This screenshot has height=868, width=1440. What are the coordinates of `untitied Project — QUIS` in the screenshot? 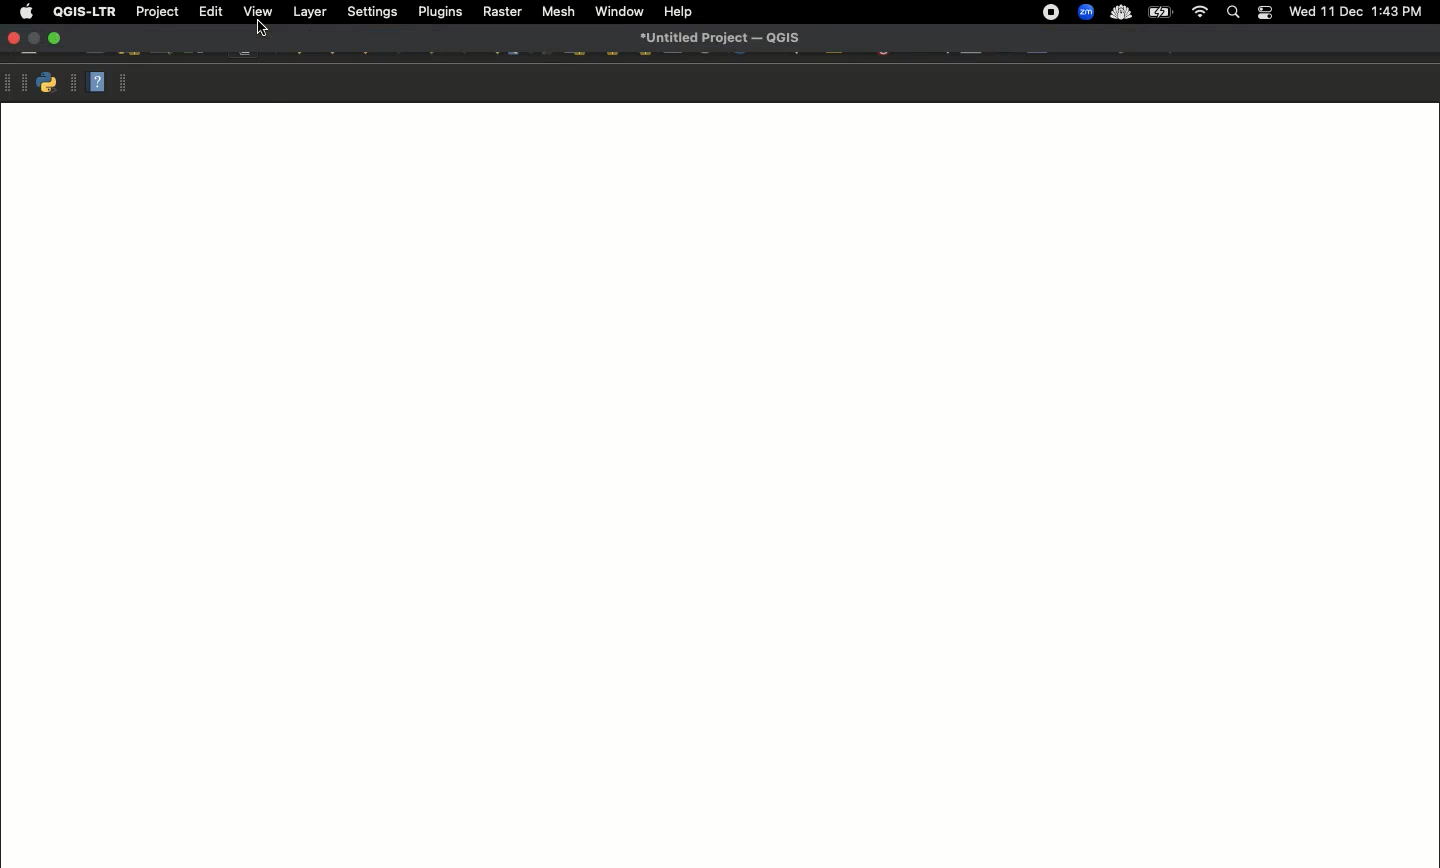 It's located at (721, 37).